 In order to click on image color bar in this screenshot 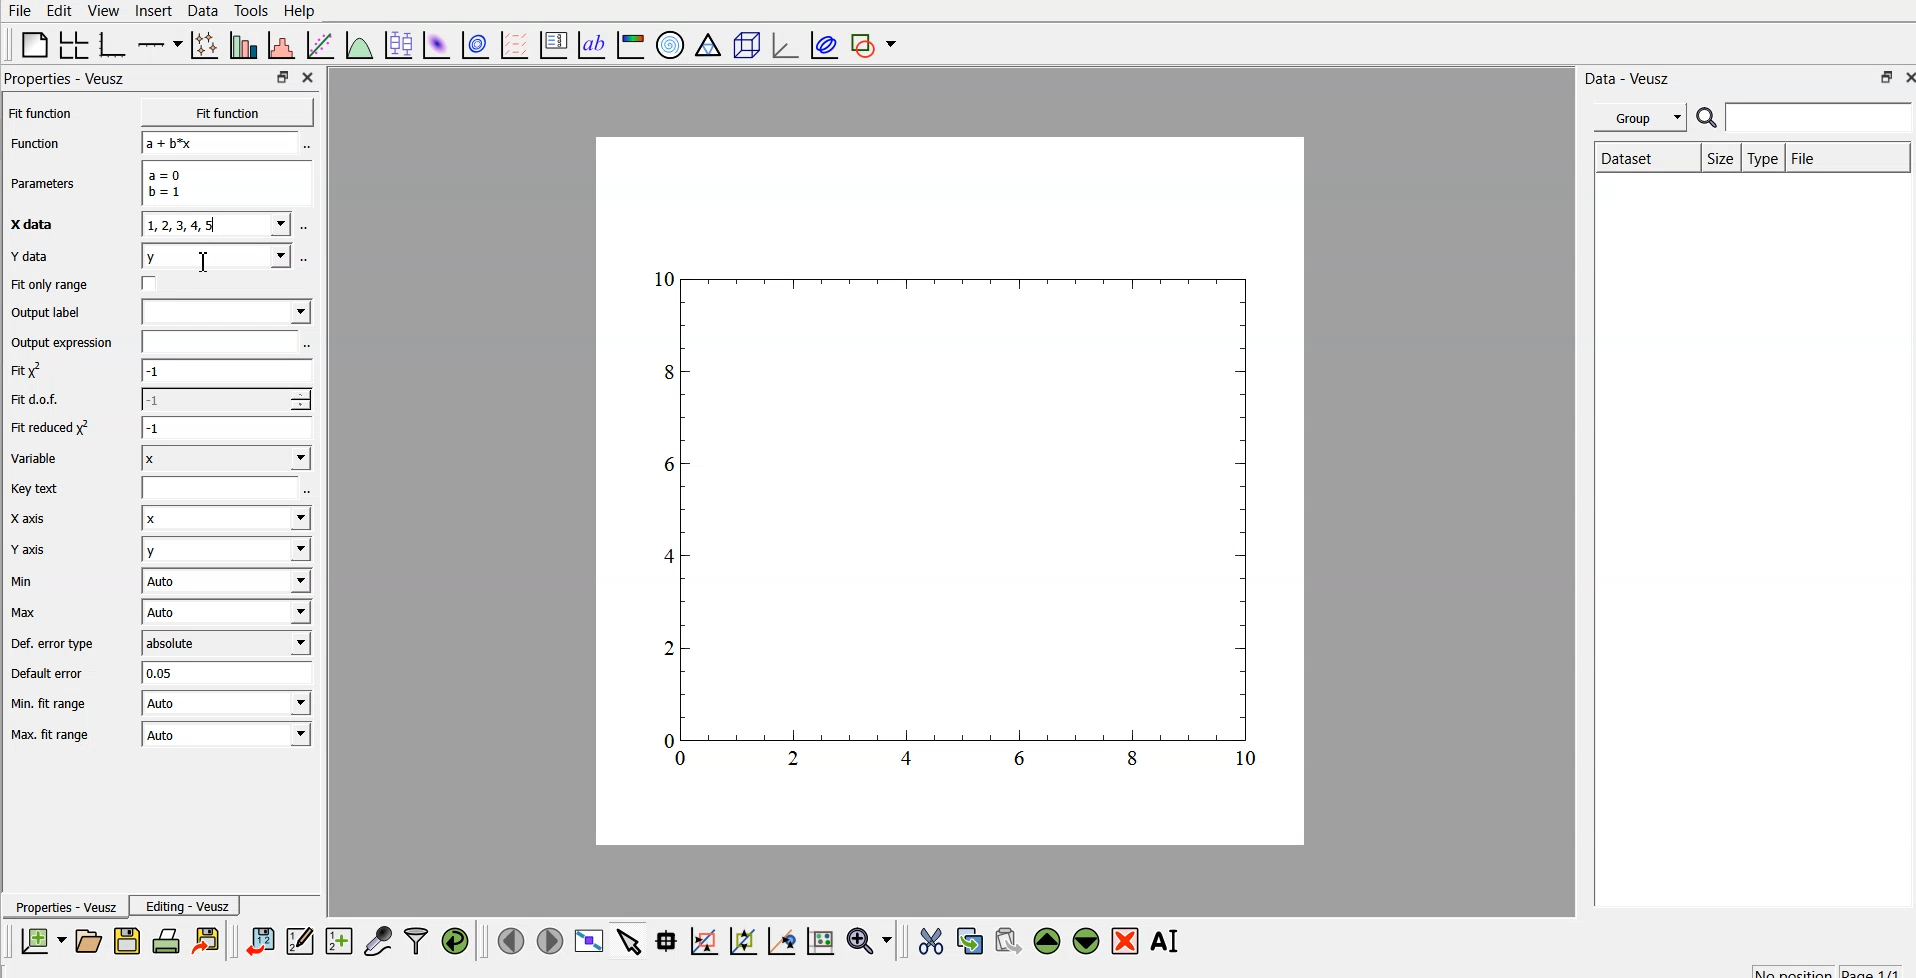, I will do `click(635, 45)`.